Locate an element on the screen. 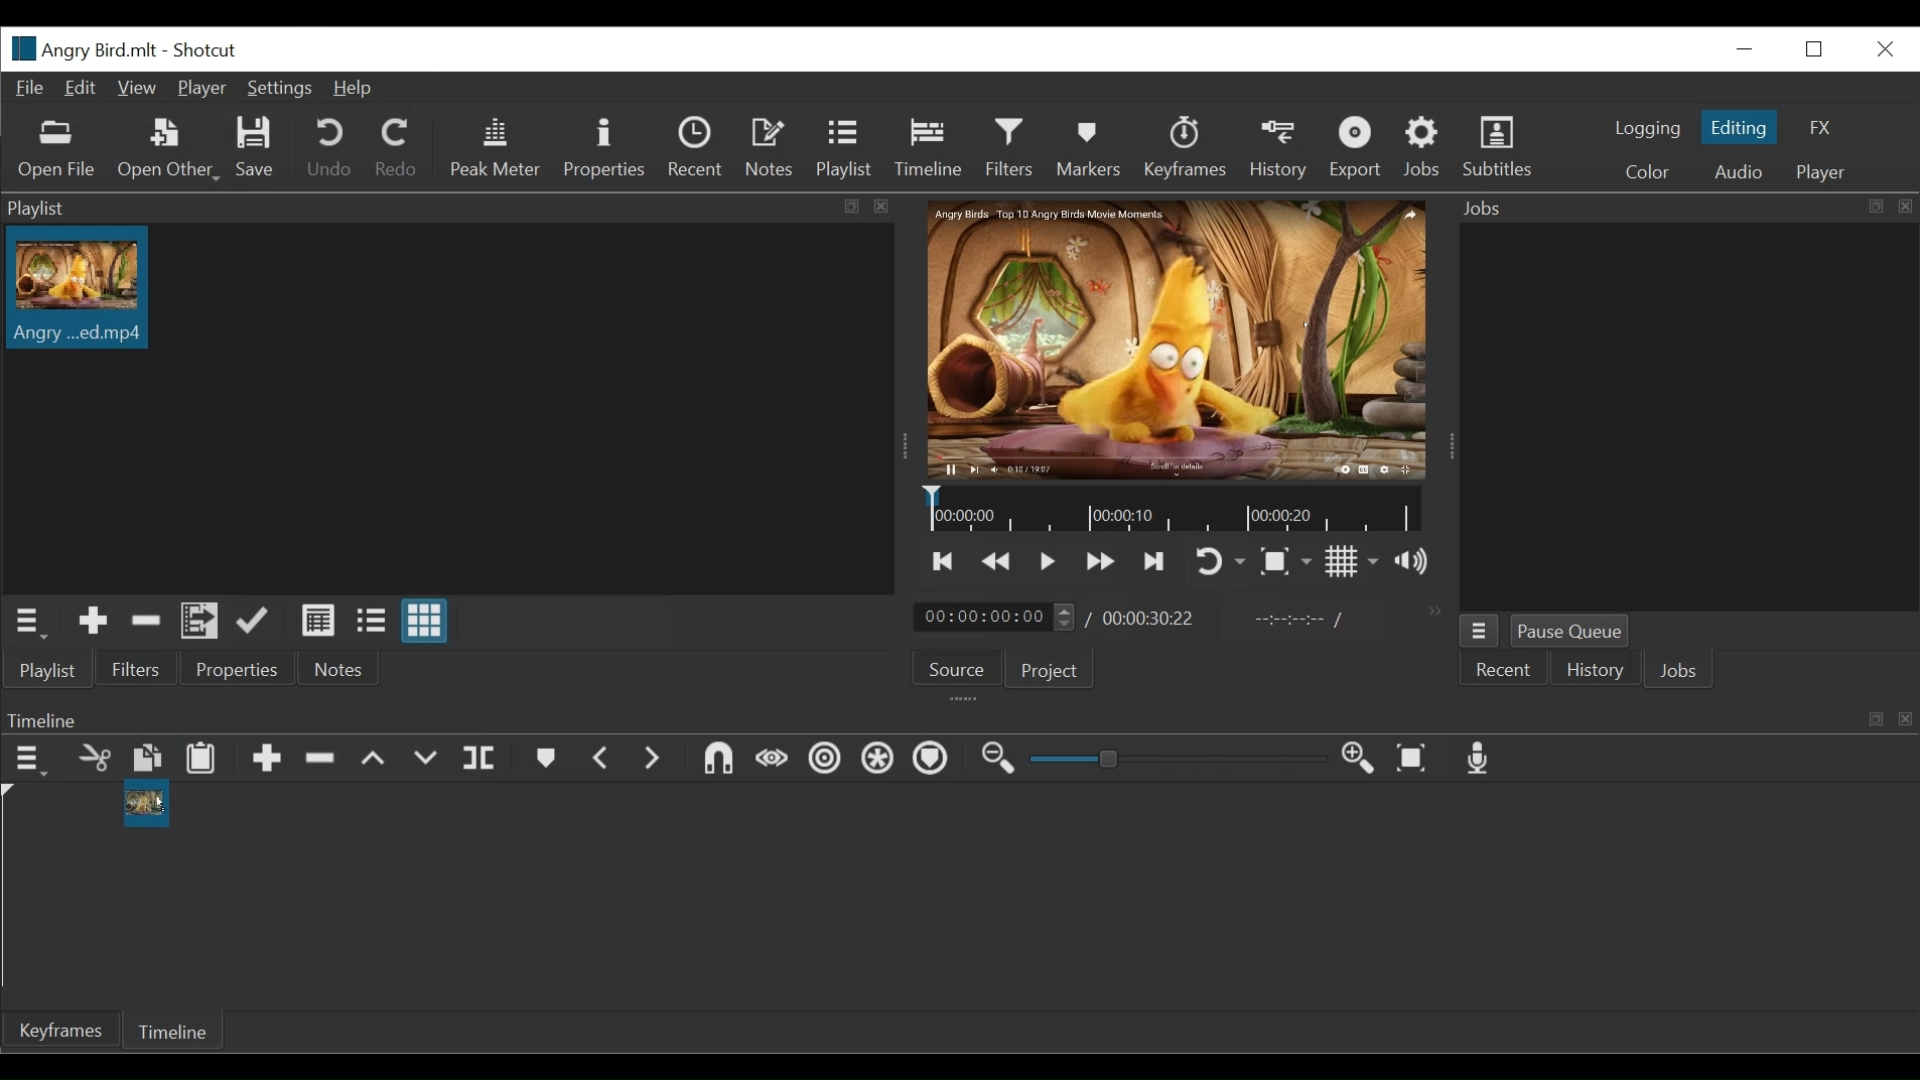 This screenshot has height=1080, width=1920. Toggle play or pause (space) is located at coordinates (1047, 562).